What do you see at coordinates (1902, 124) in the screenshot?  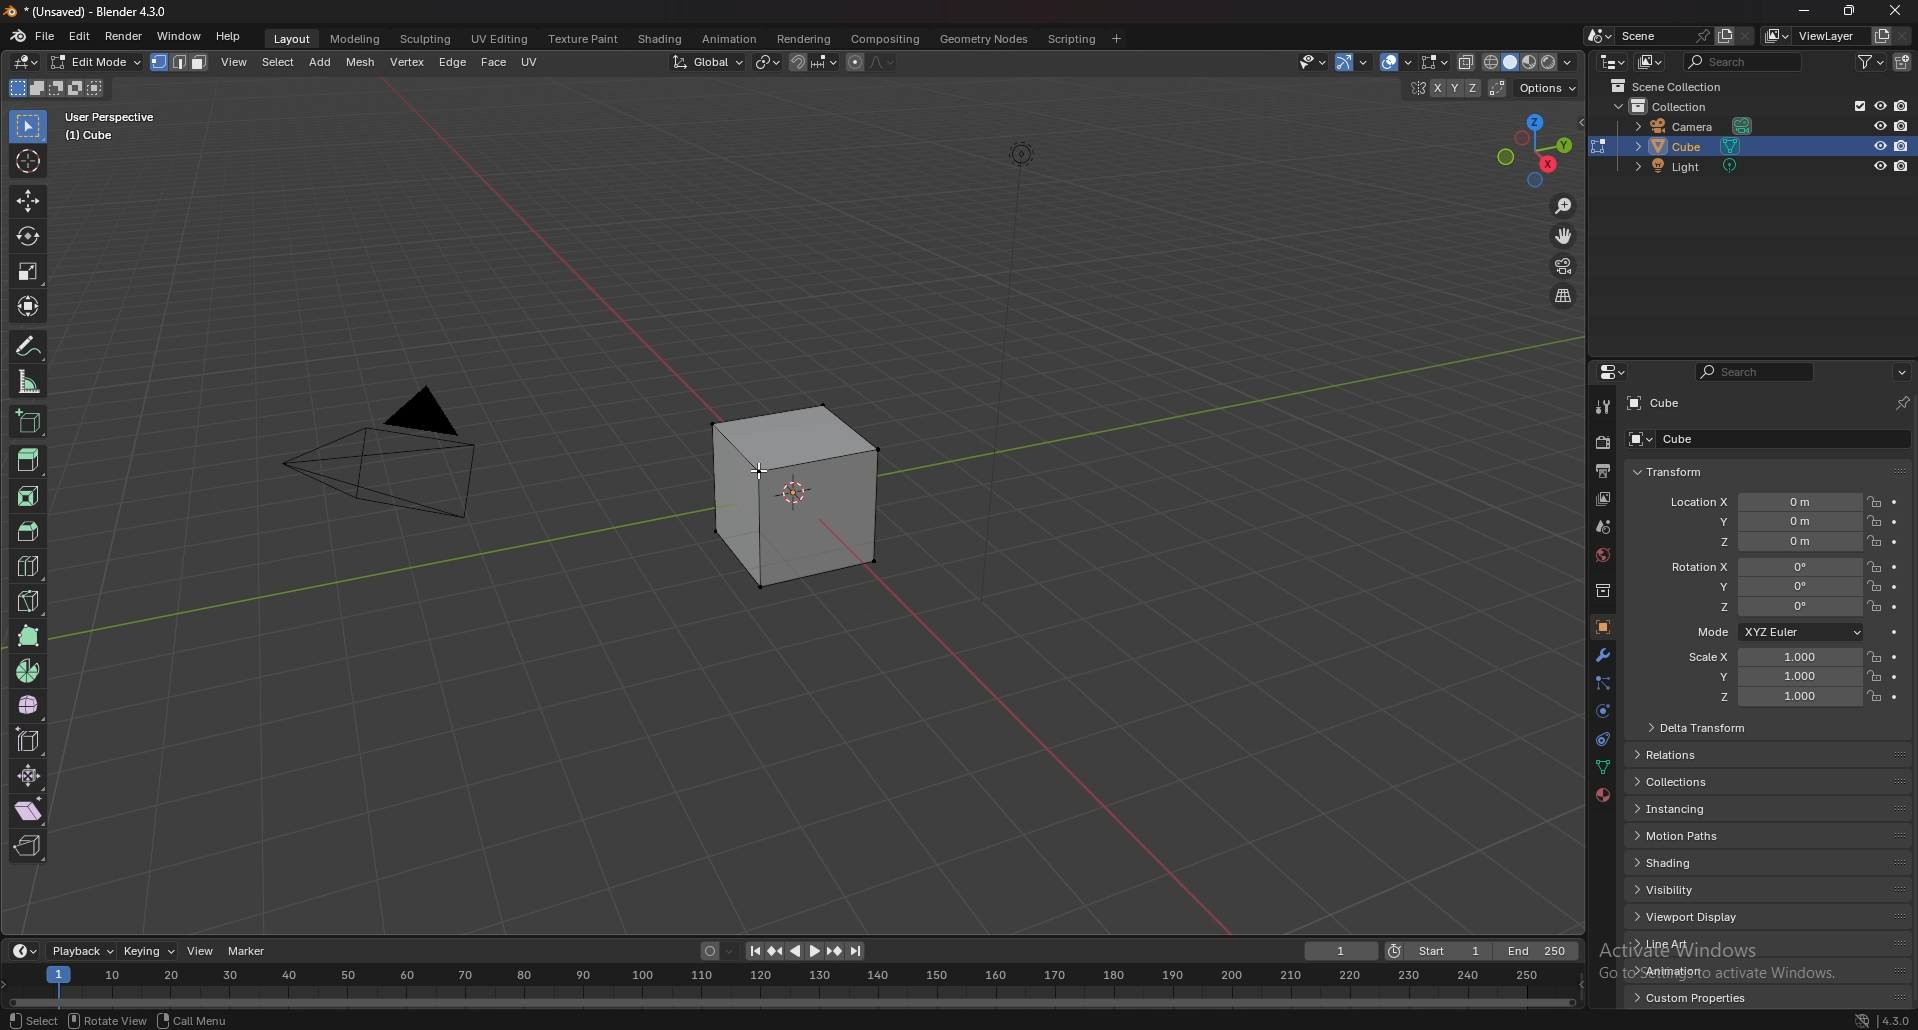 I see `disable in renders` at bounding box center [1902, 124].